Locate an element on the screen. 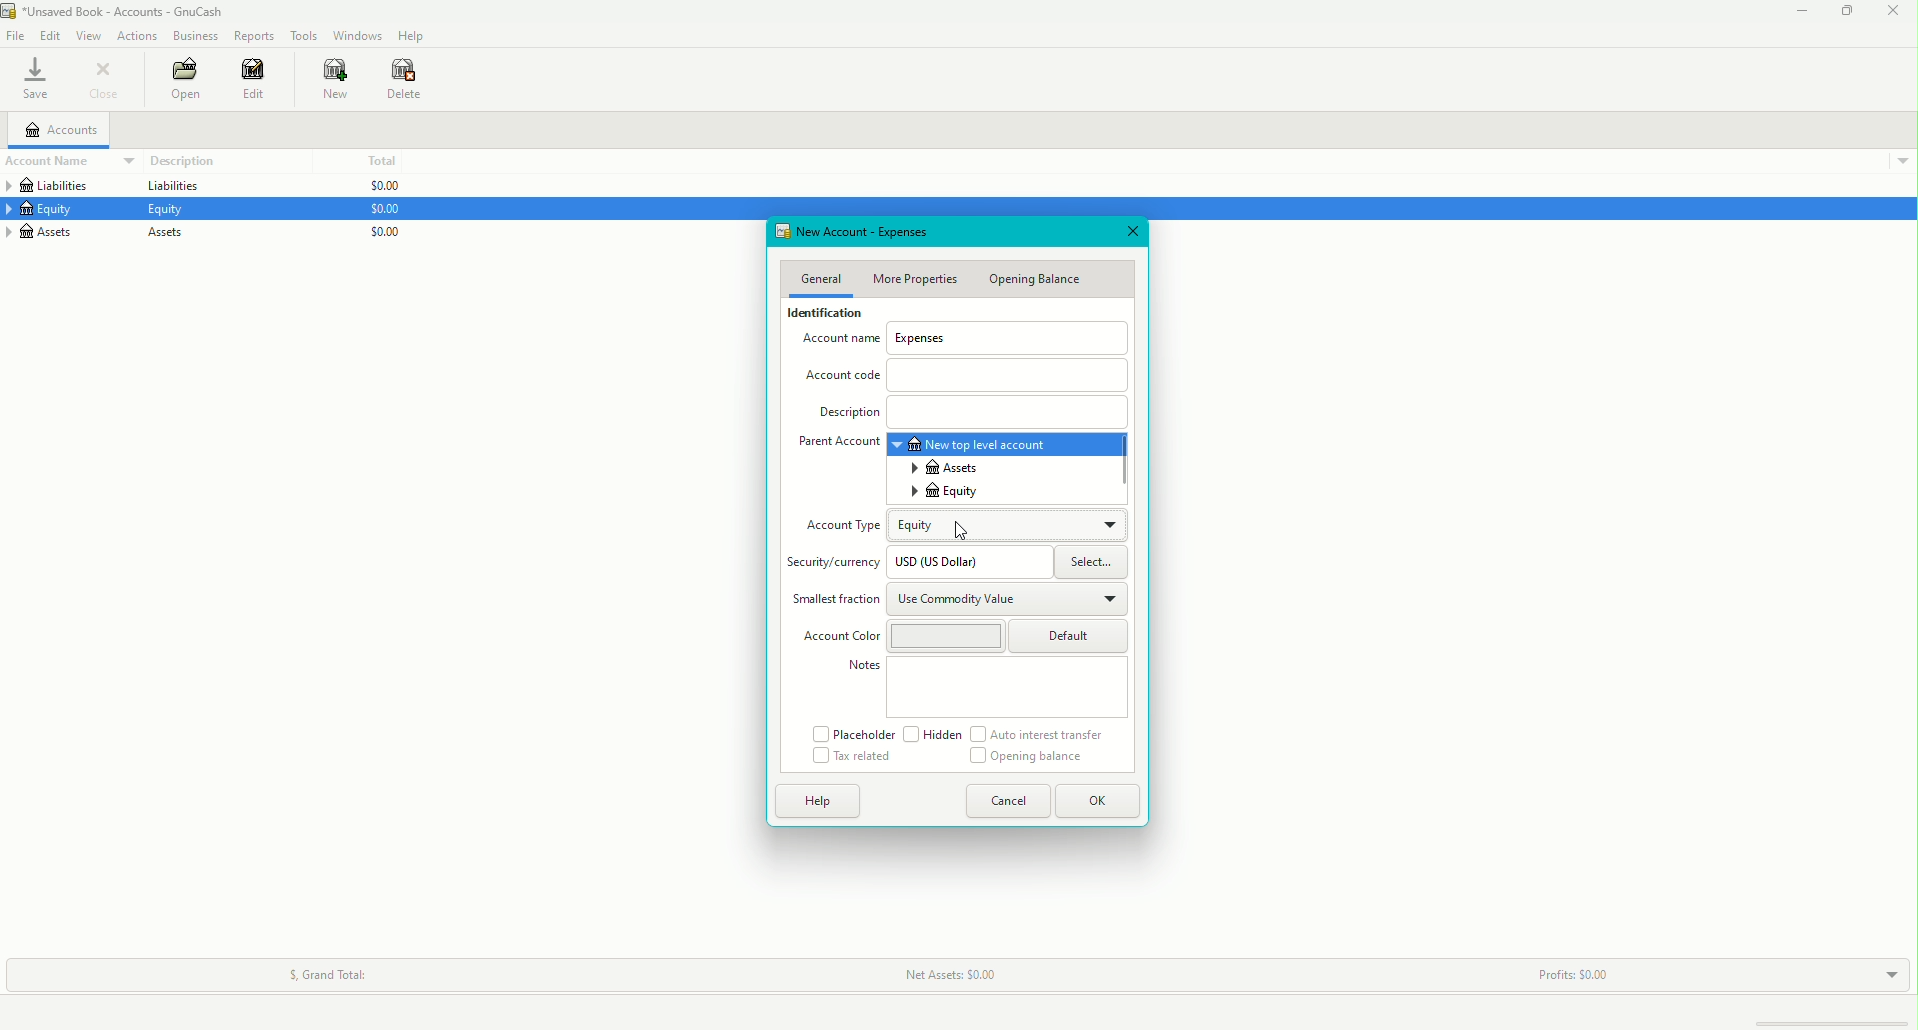 This screenshot has height=1030, width=1918. Hidden is located at coordinates (934, 735).